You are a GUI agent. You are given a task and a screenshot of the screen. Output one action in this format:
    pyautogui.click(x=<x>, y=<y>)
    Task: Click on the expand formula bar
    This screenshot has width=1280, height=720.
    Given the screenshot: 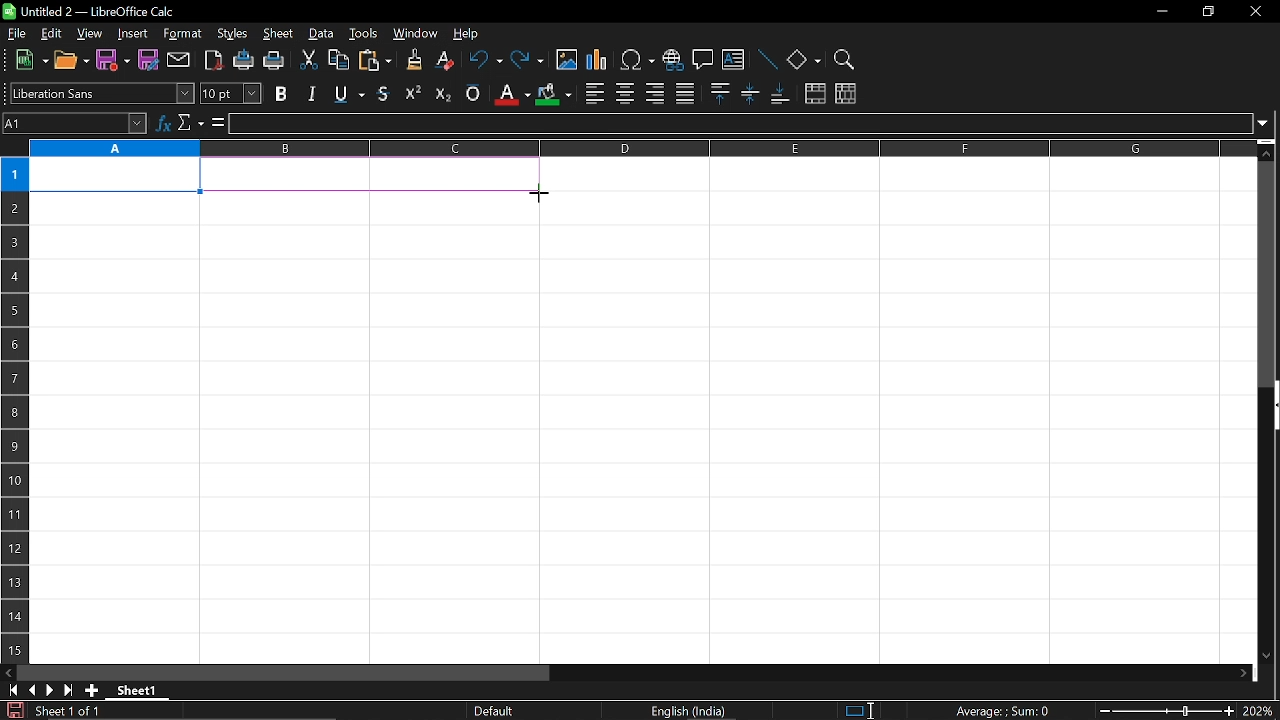 What is the action you would take?
    pyautogui.click(x=1266, y=123)
    